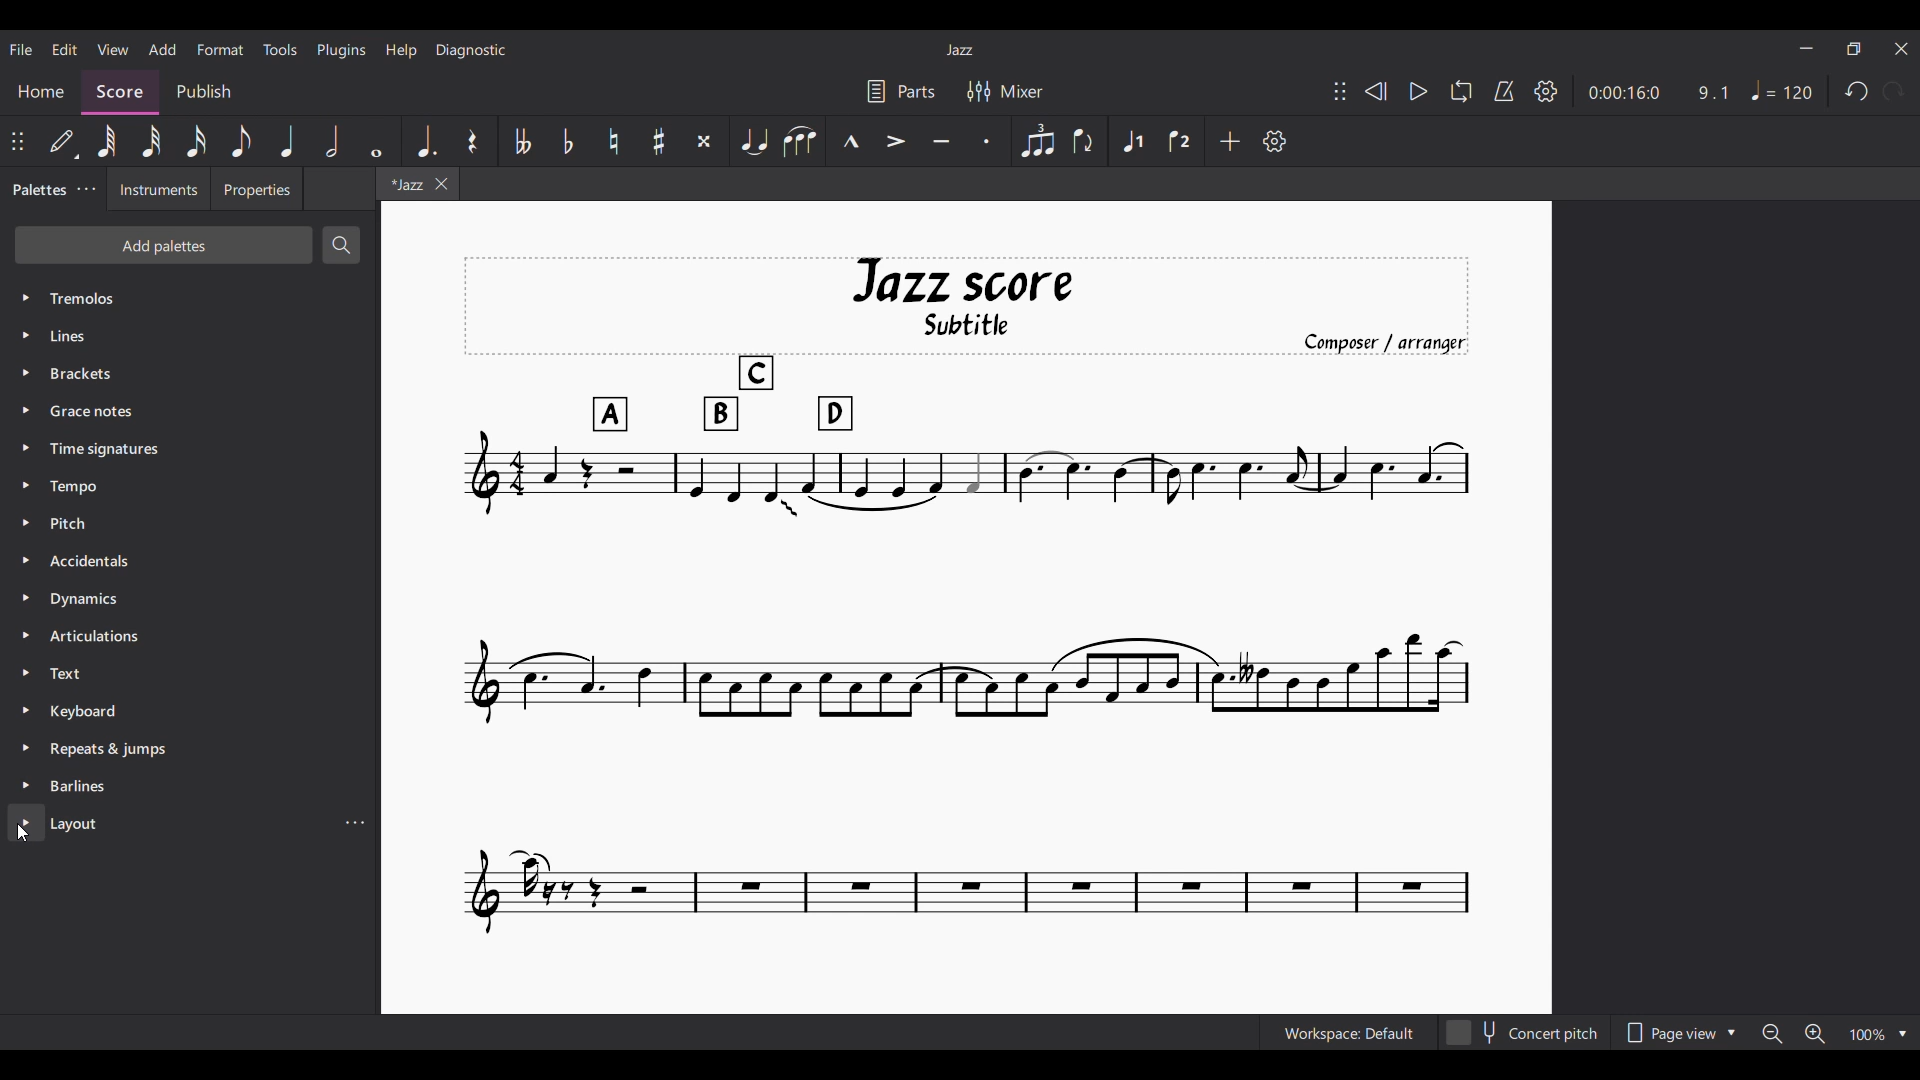  Describe the element at coordinates (86, 188) in the screenshot. I see `Palette settings` at that location.